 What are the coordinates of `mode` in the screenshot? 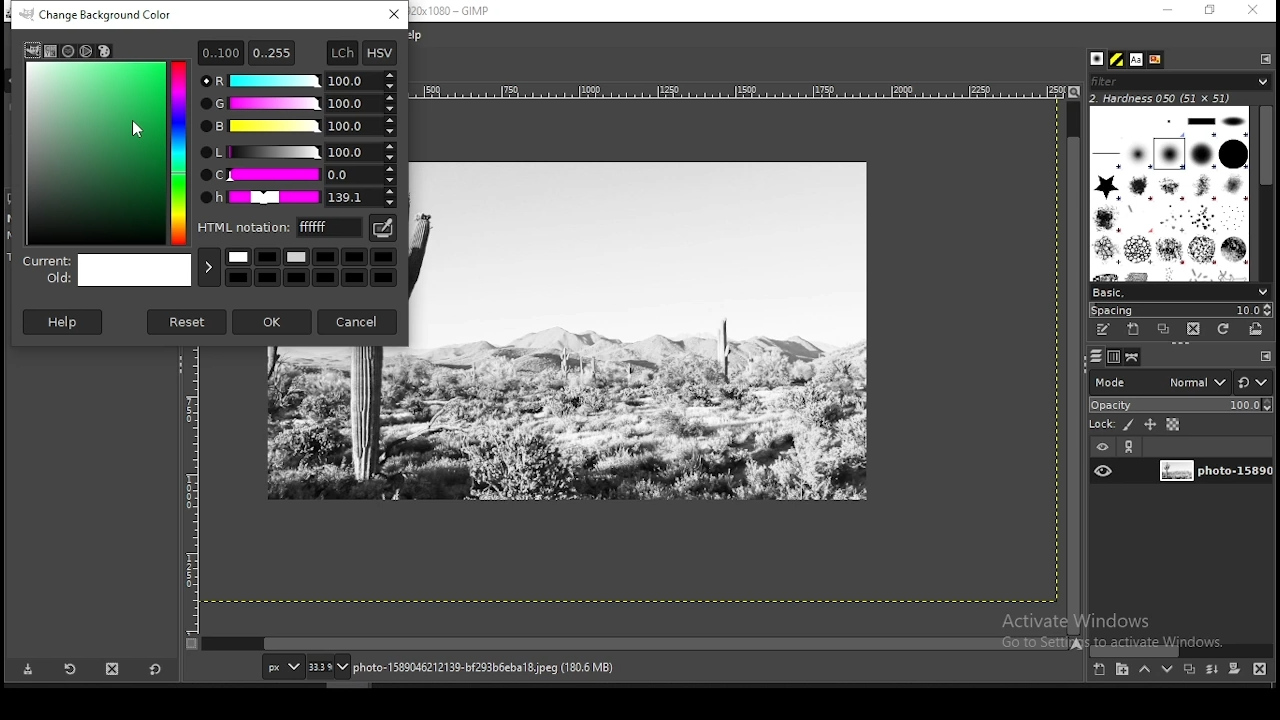 It's located at (1159, 381).